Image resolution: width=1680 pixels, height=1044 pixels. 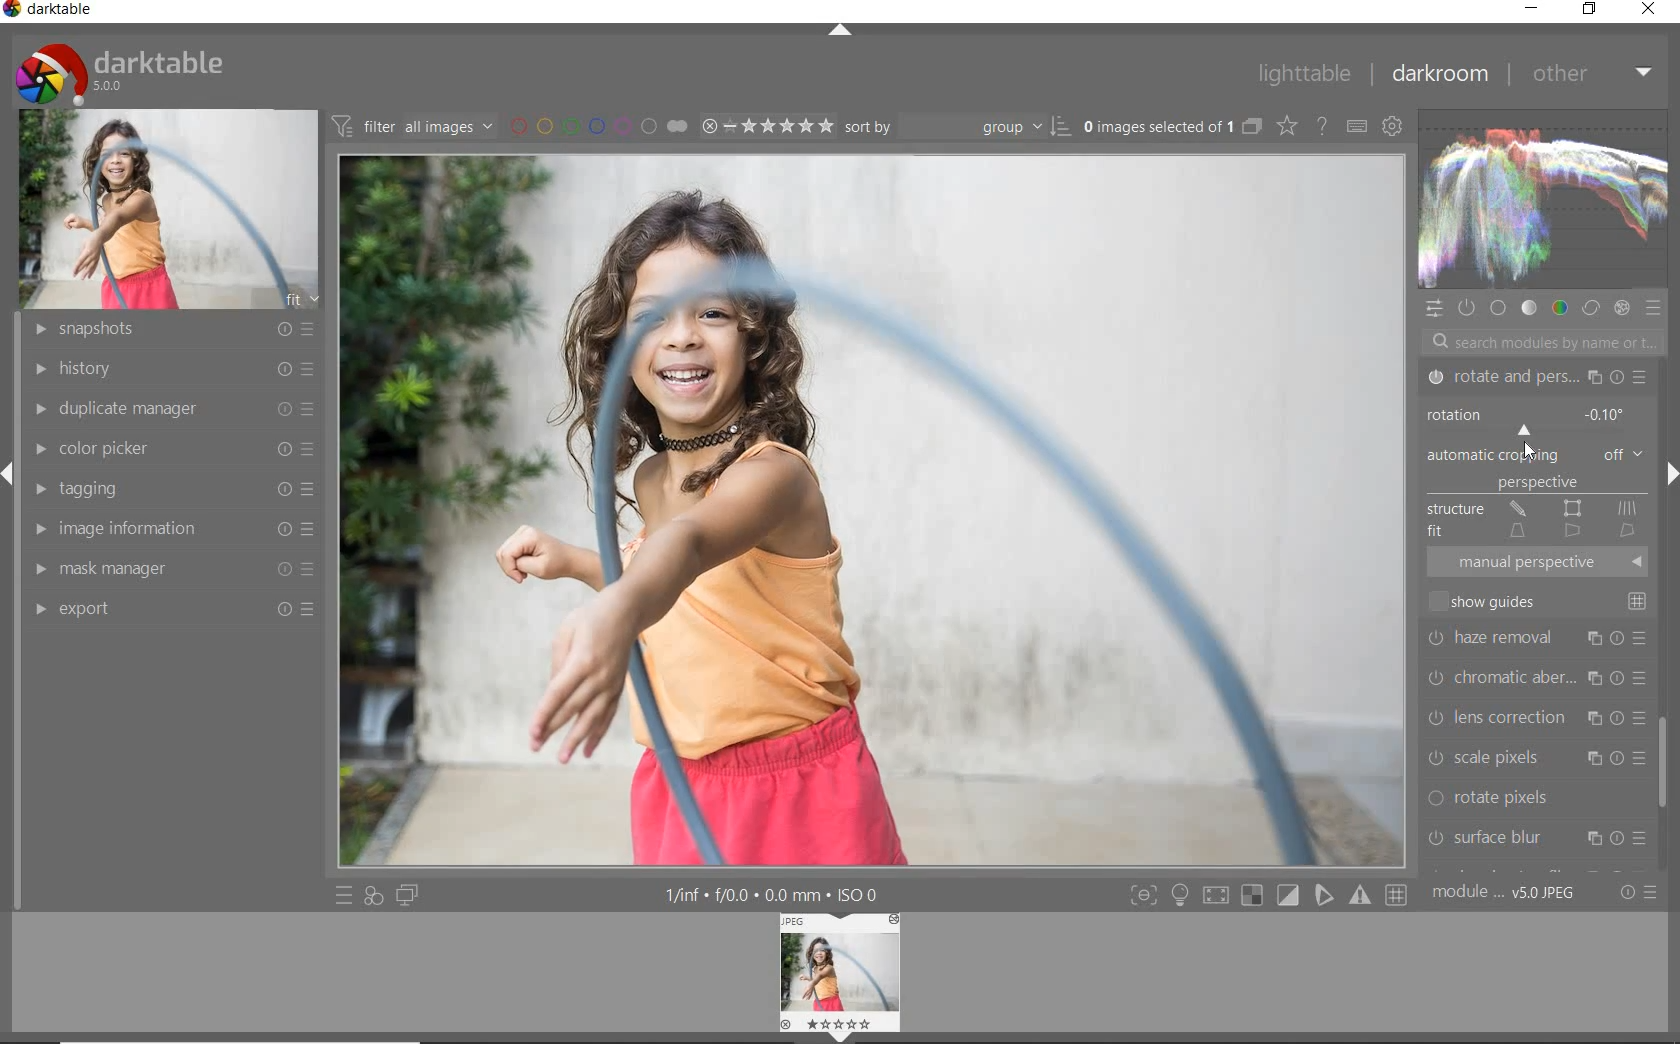 I want to click on expand/collapse, so click(x=1672, y=475).